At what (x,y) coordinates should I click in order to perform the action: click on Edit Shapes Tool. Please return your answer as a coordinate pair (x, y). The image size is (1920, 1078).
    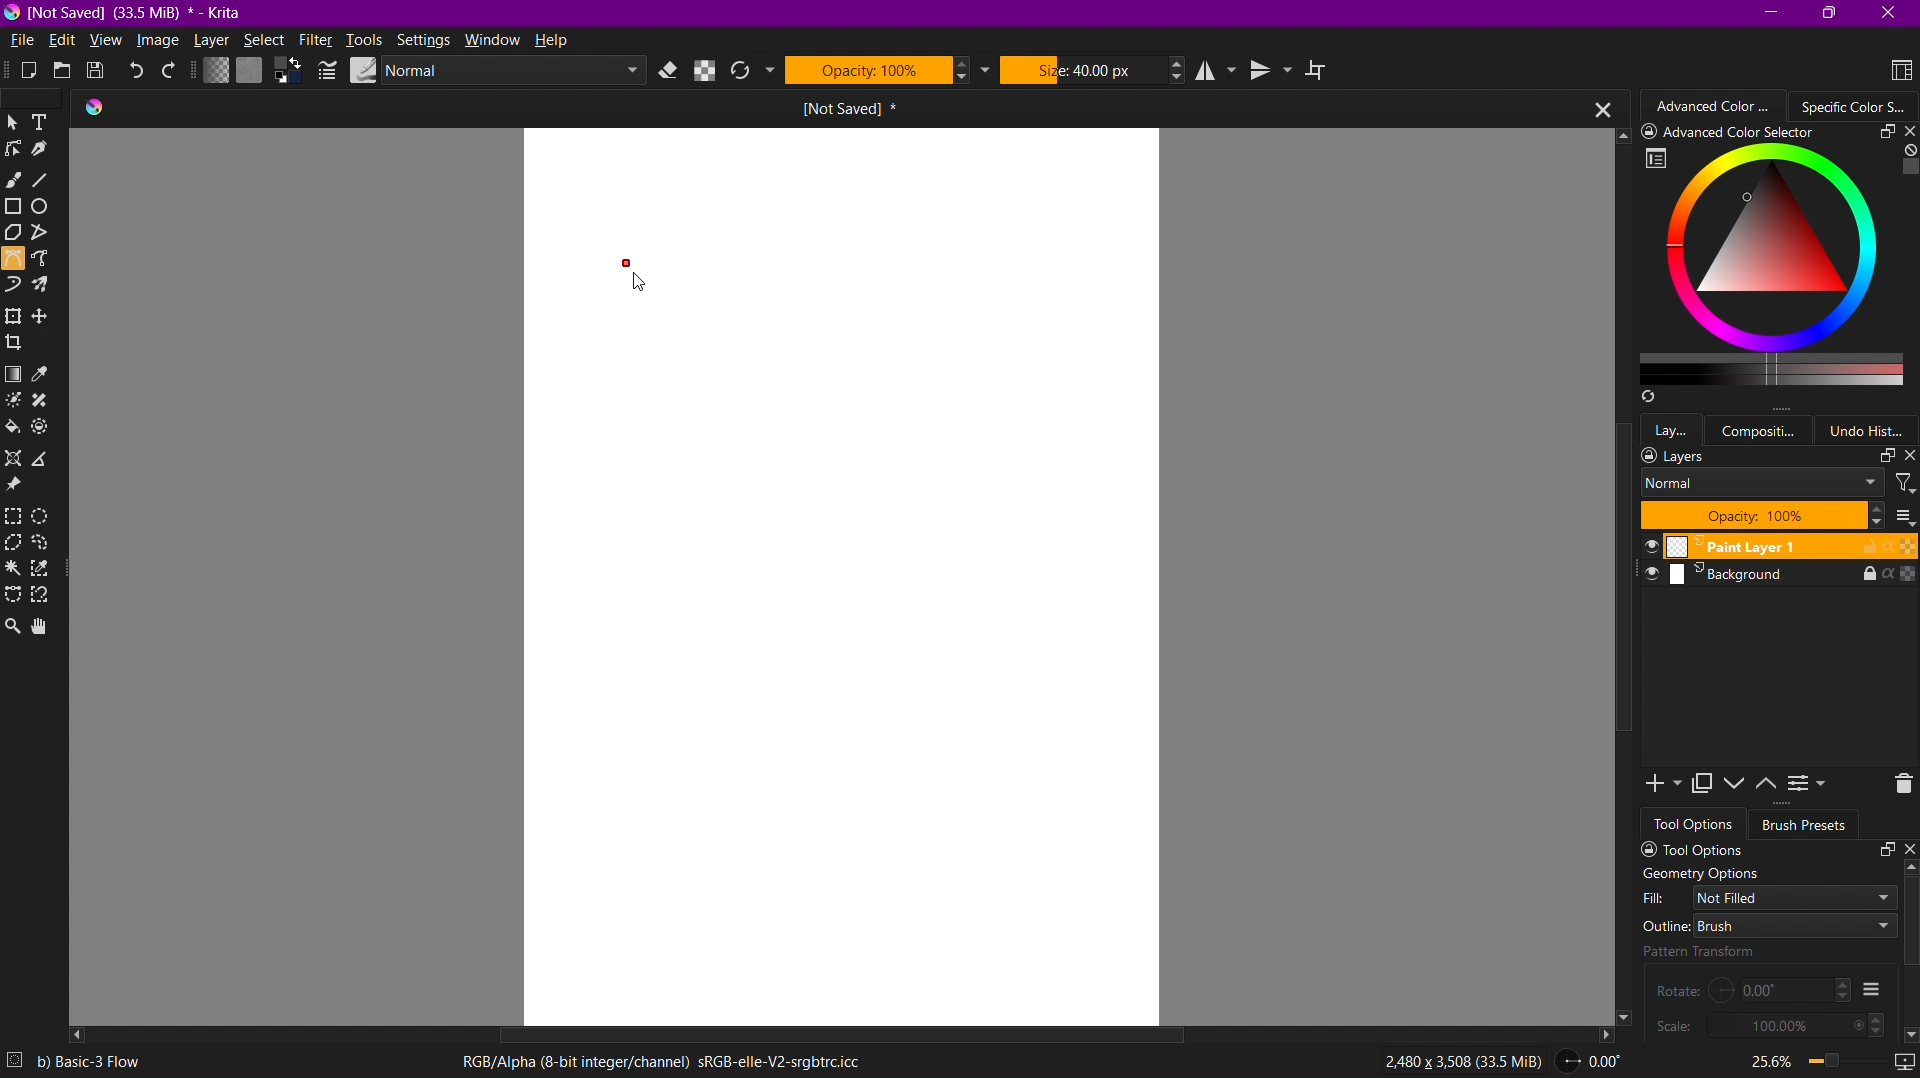
    Looking at the image, I should click on (17, 154).